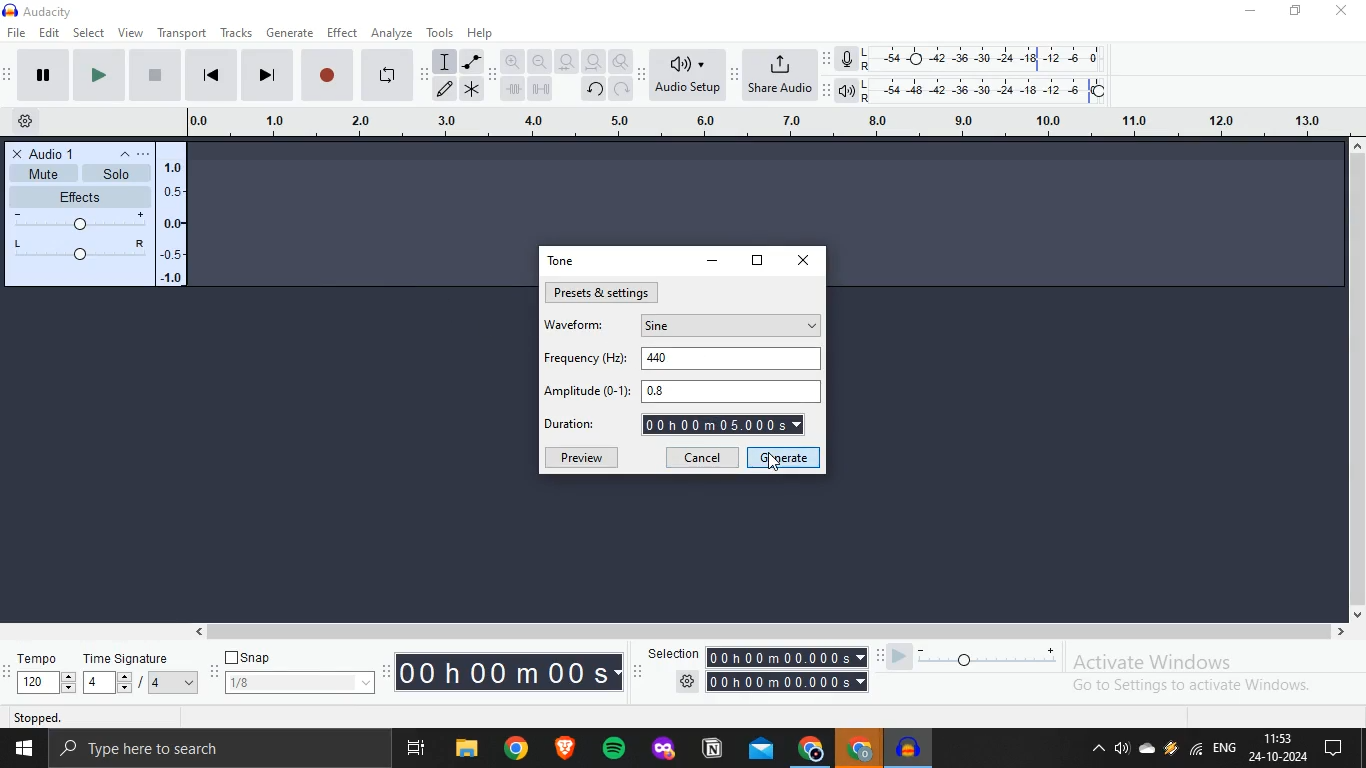 The height and width of the screenshot is (768, 1366). Describe the element at coordinates (445, 62) in the screenshot. I see `Typing` at that location.